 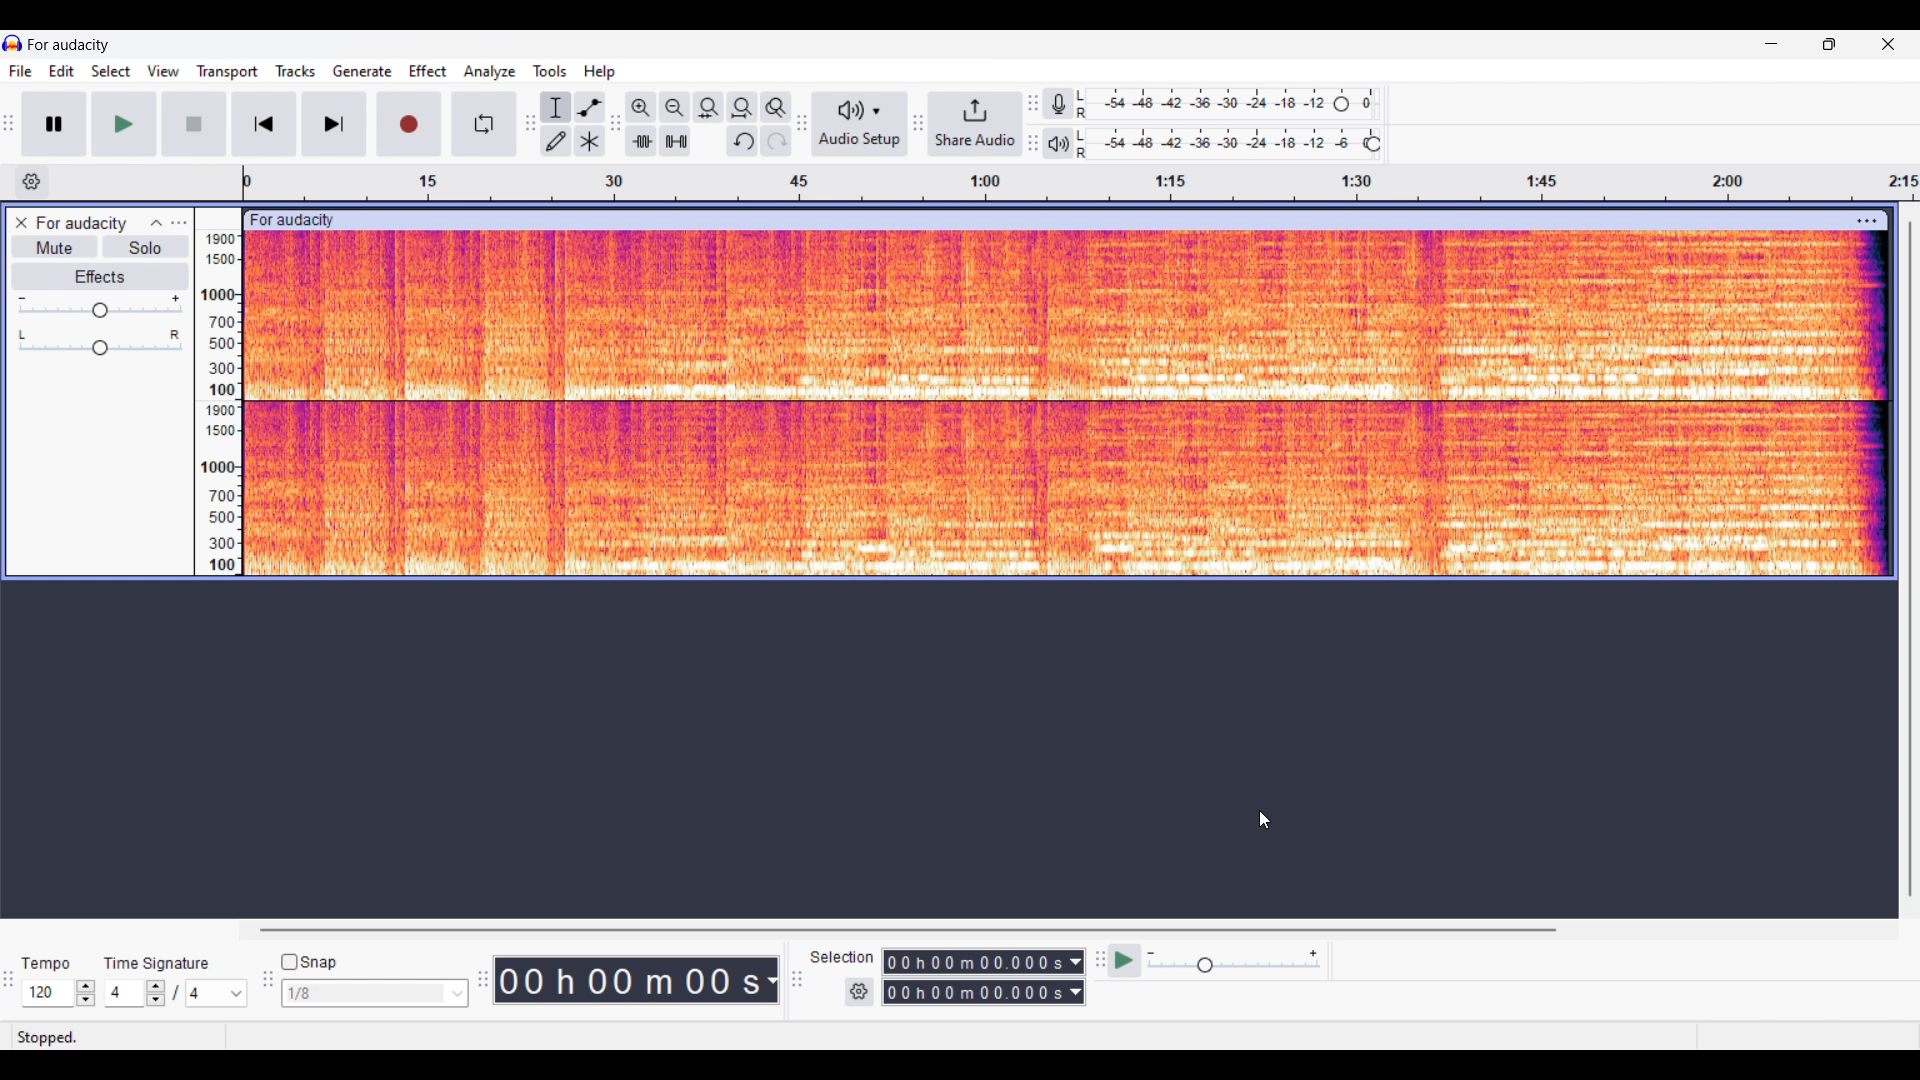 What do you see at coordinates (1059, 143) in the screenshot?
I see `Playback meter` at bounding box center [1059, 143].